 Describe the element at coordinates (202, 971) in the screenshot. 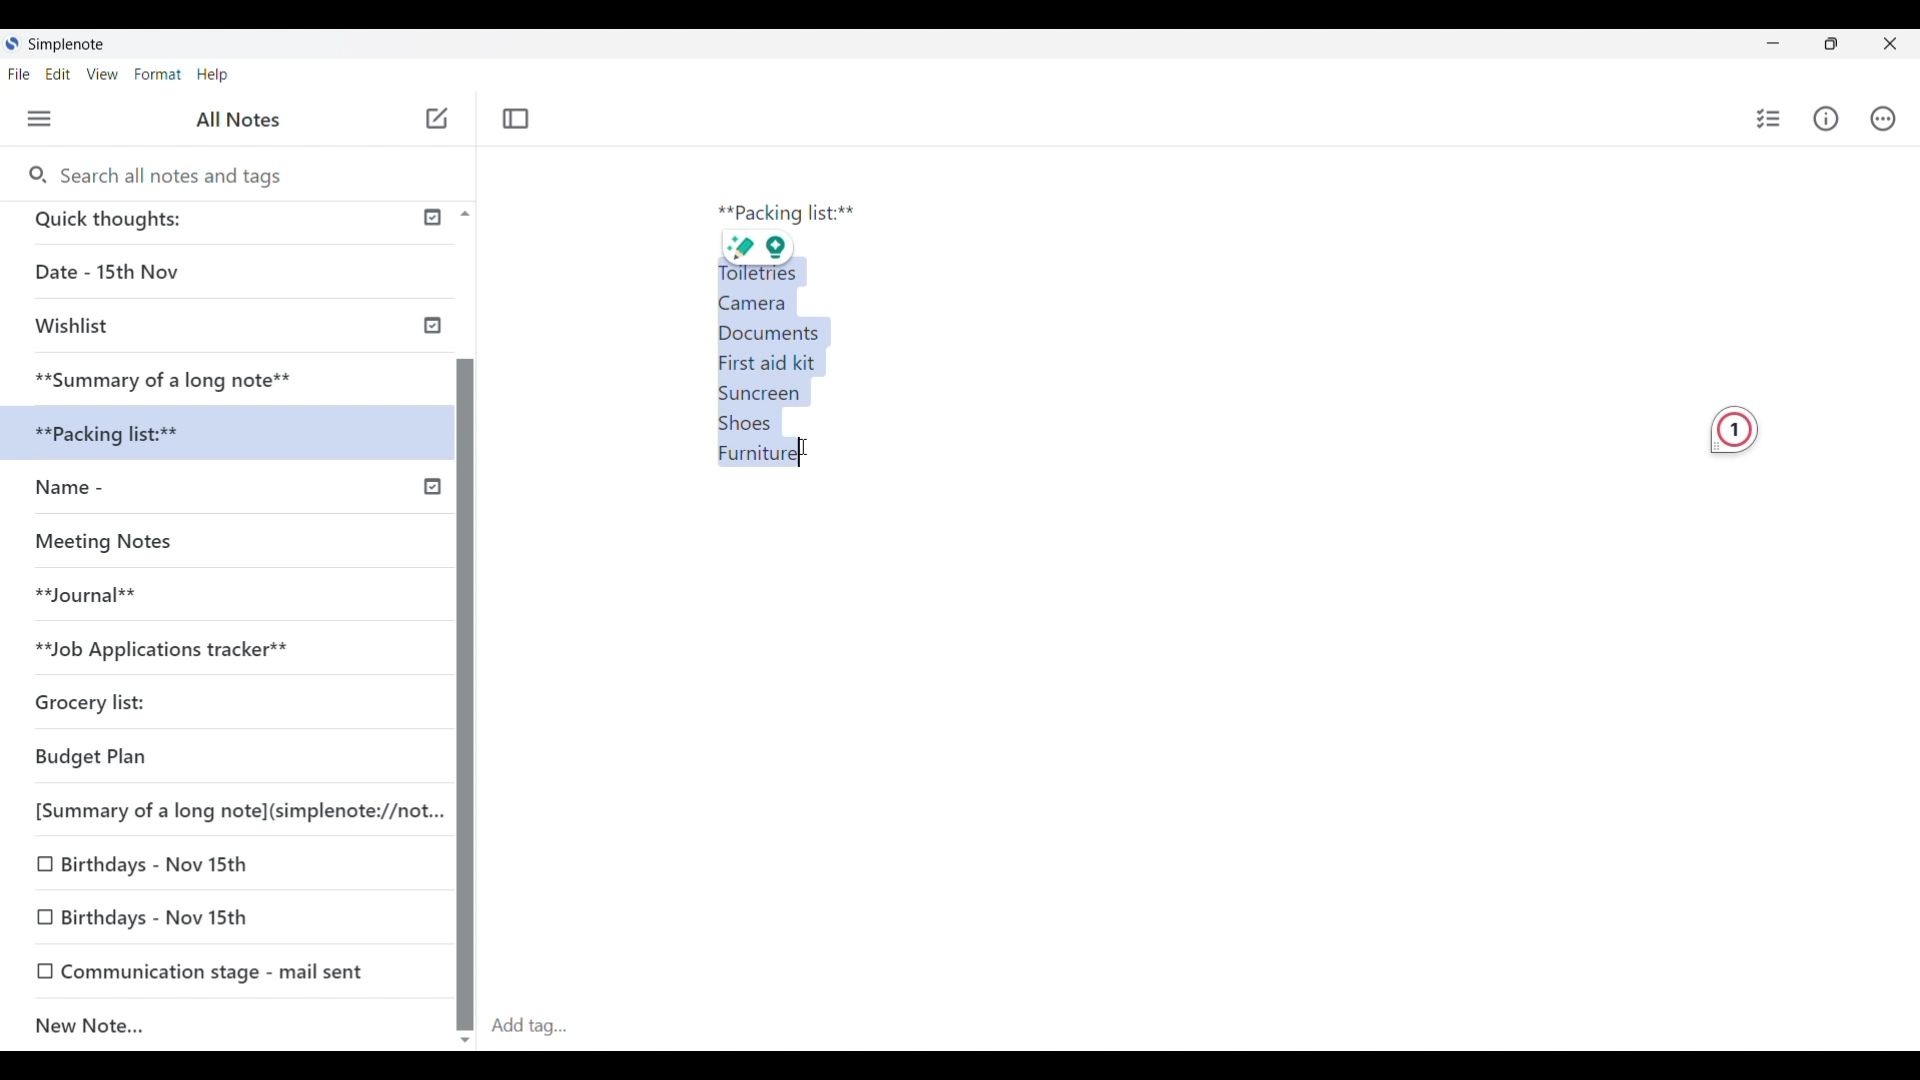

I see `0 Communication stage - mail sent` at that location.